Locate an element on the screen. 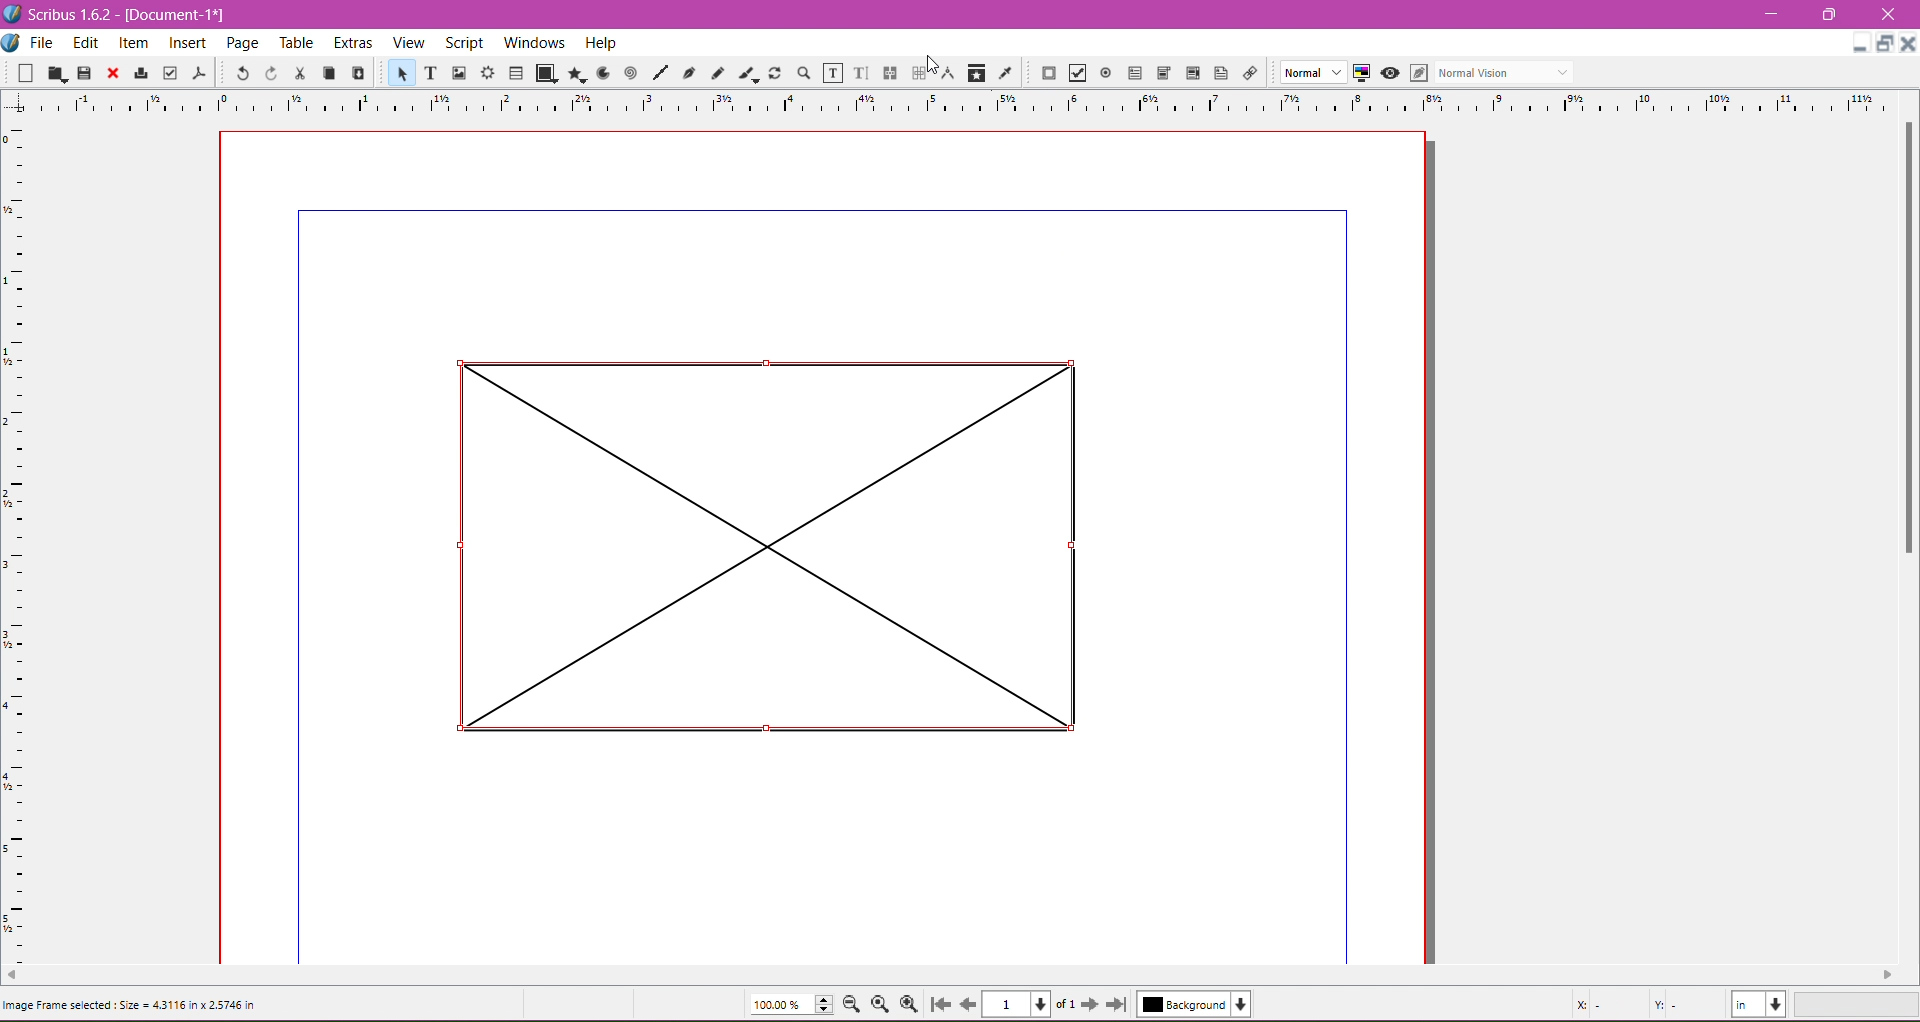 This screenshot has height=1022, width=1920. Edit Contents of Frames is located at coordinates (831, 74).